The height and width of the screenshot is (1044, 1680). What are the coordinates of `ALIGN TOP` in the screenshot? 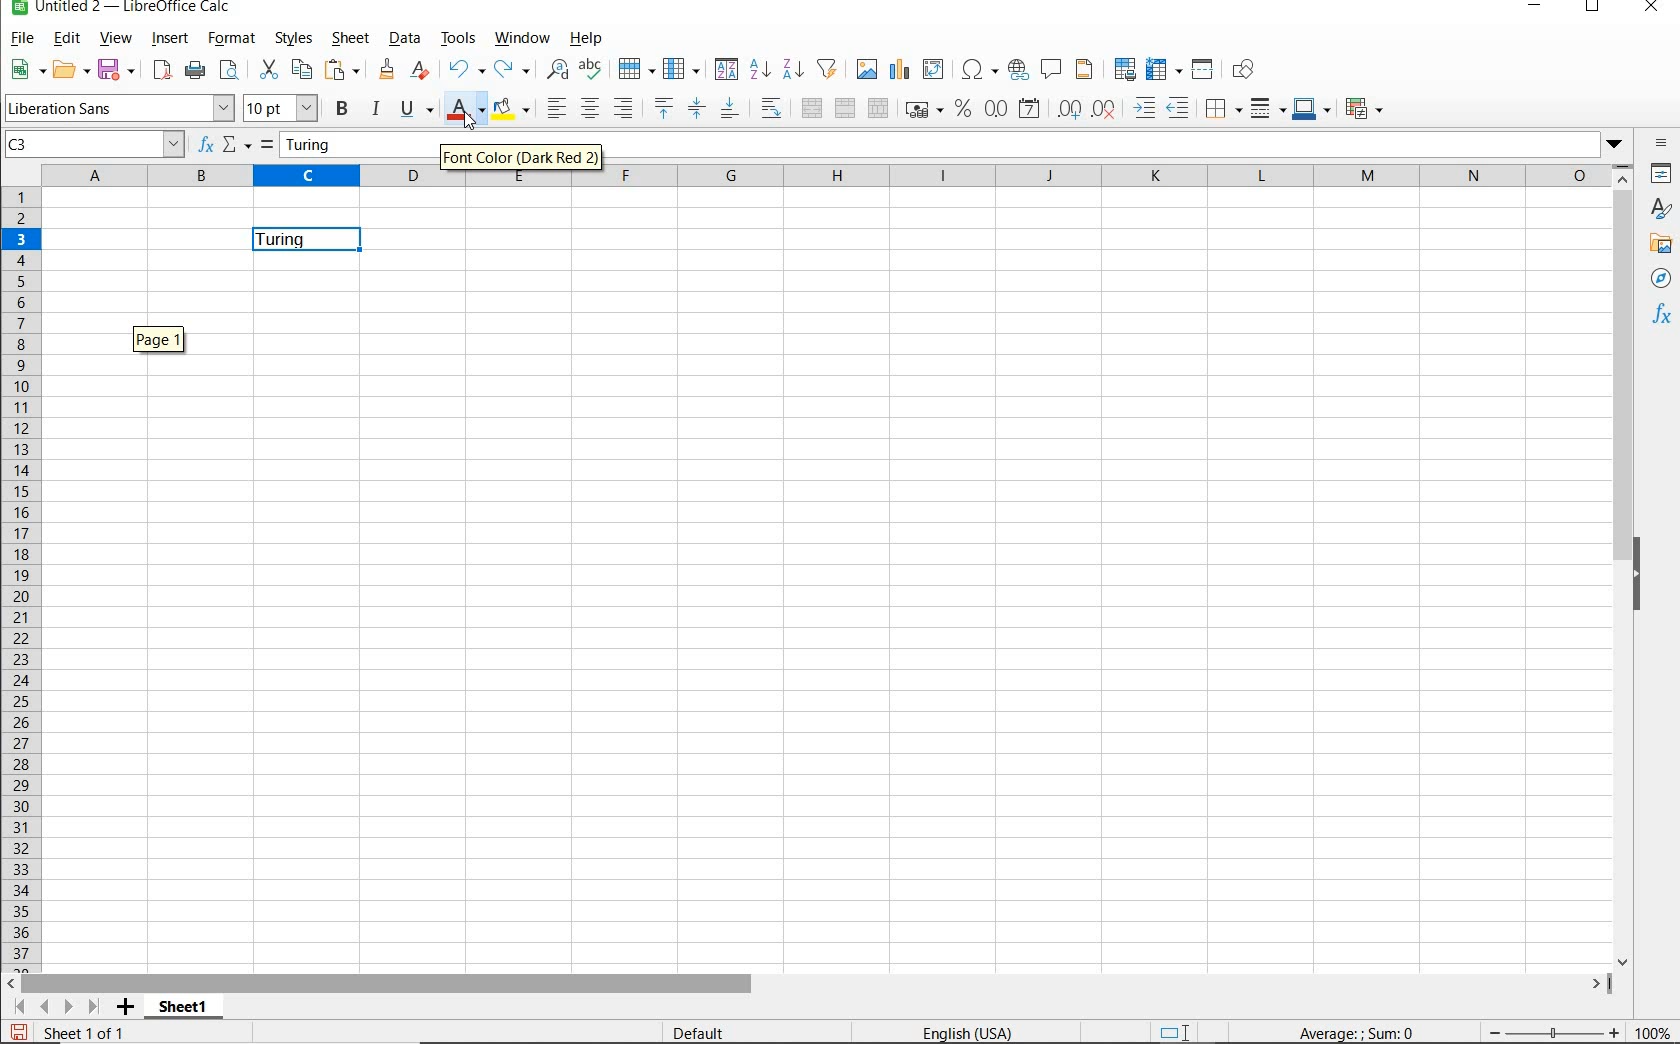 It's located at (664, 108).